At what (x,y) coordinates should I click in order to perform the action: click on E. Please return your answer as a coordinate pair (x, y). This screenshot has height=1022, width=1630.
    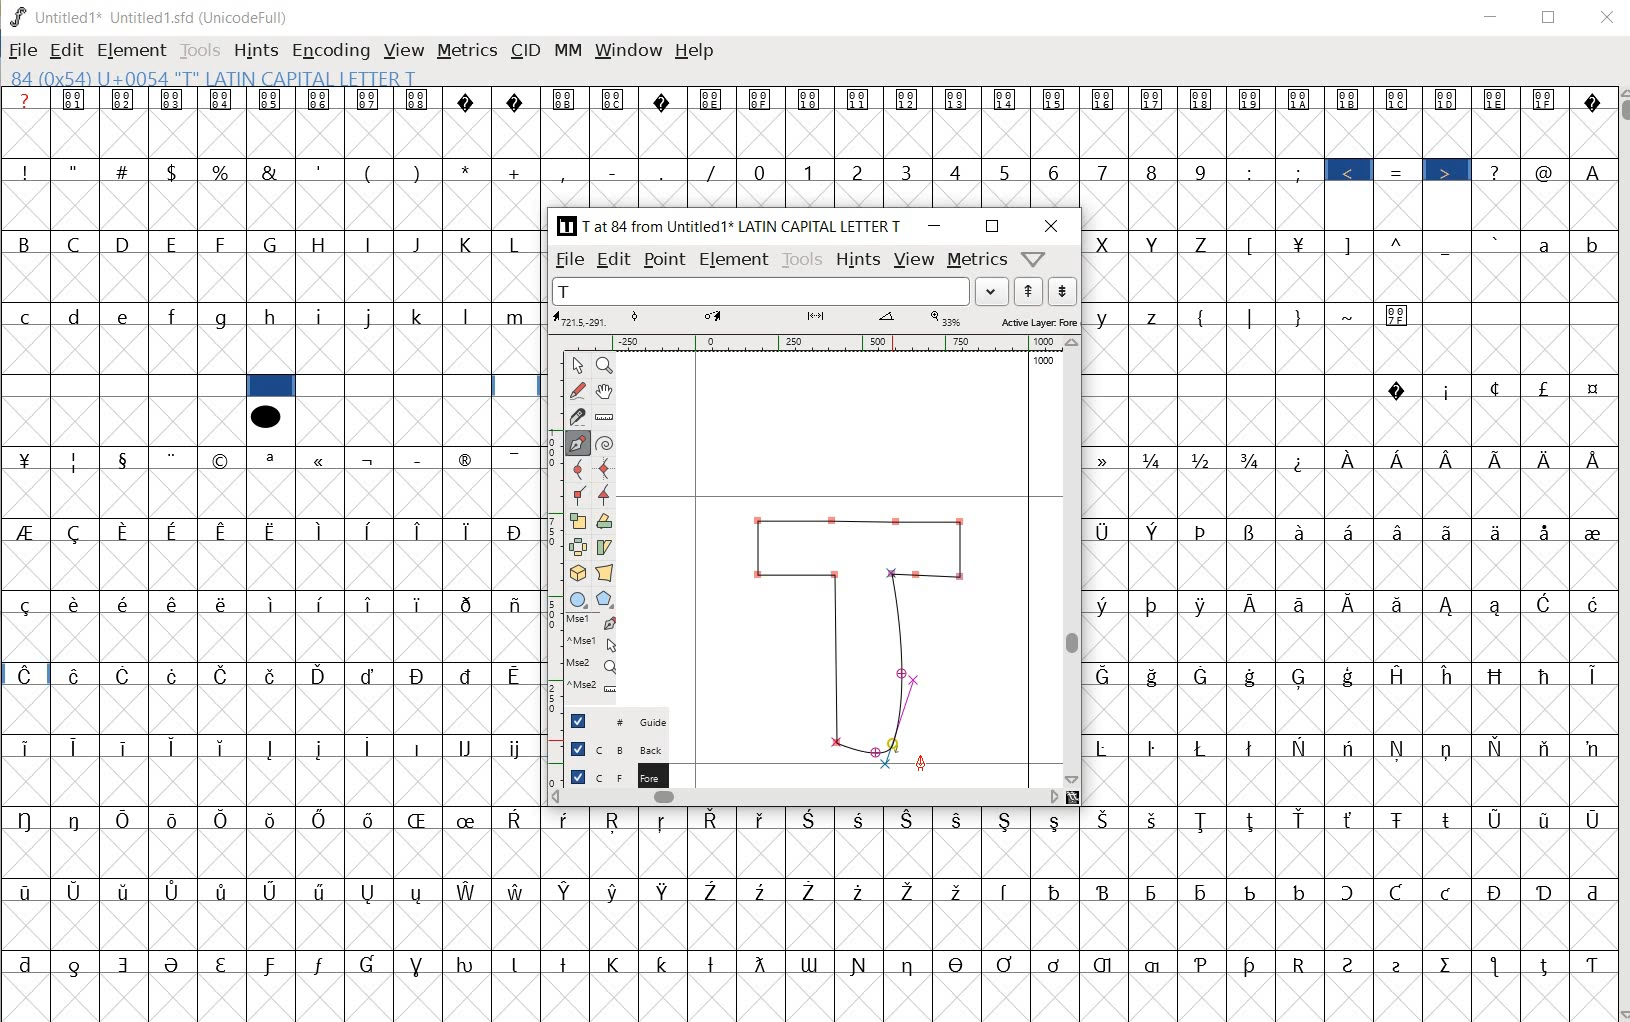
    Looking at the image, I should click on (175, 245).